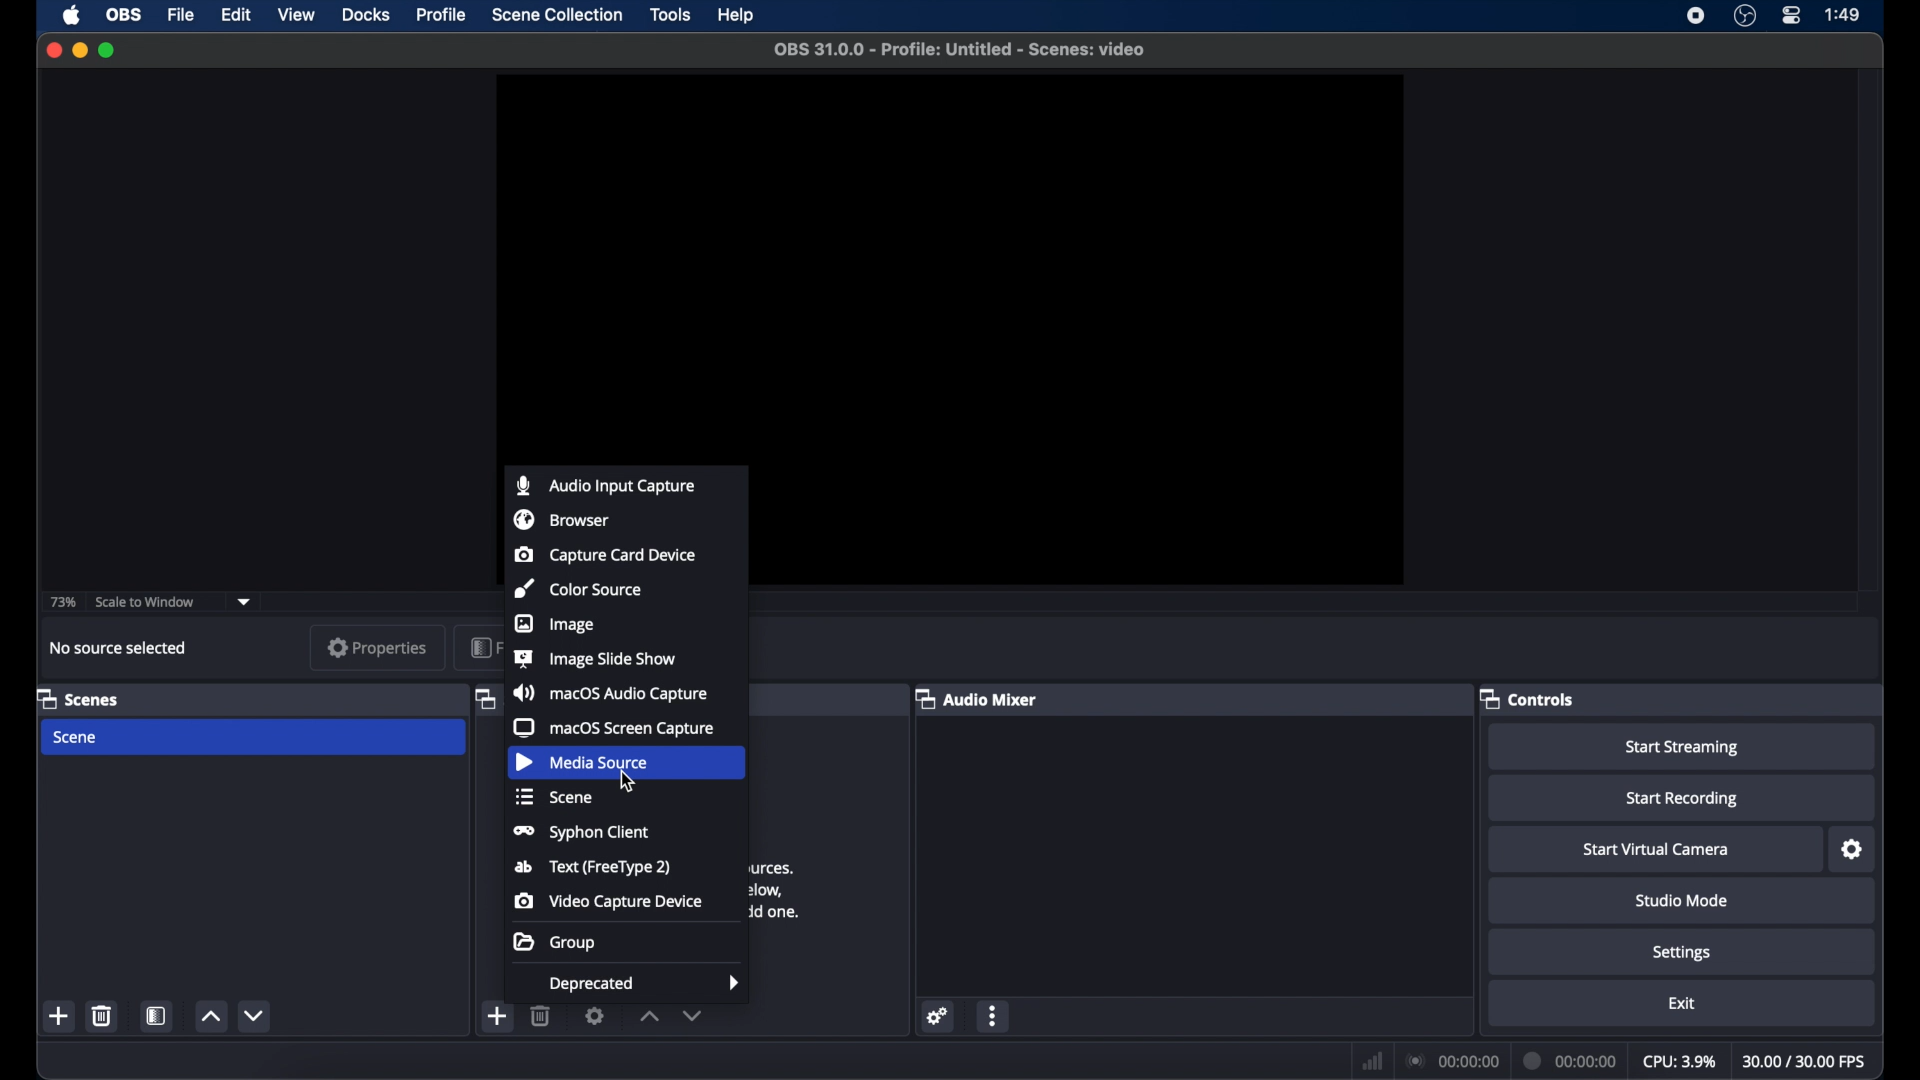  I want to click on no source selected, so click(119, 649).